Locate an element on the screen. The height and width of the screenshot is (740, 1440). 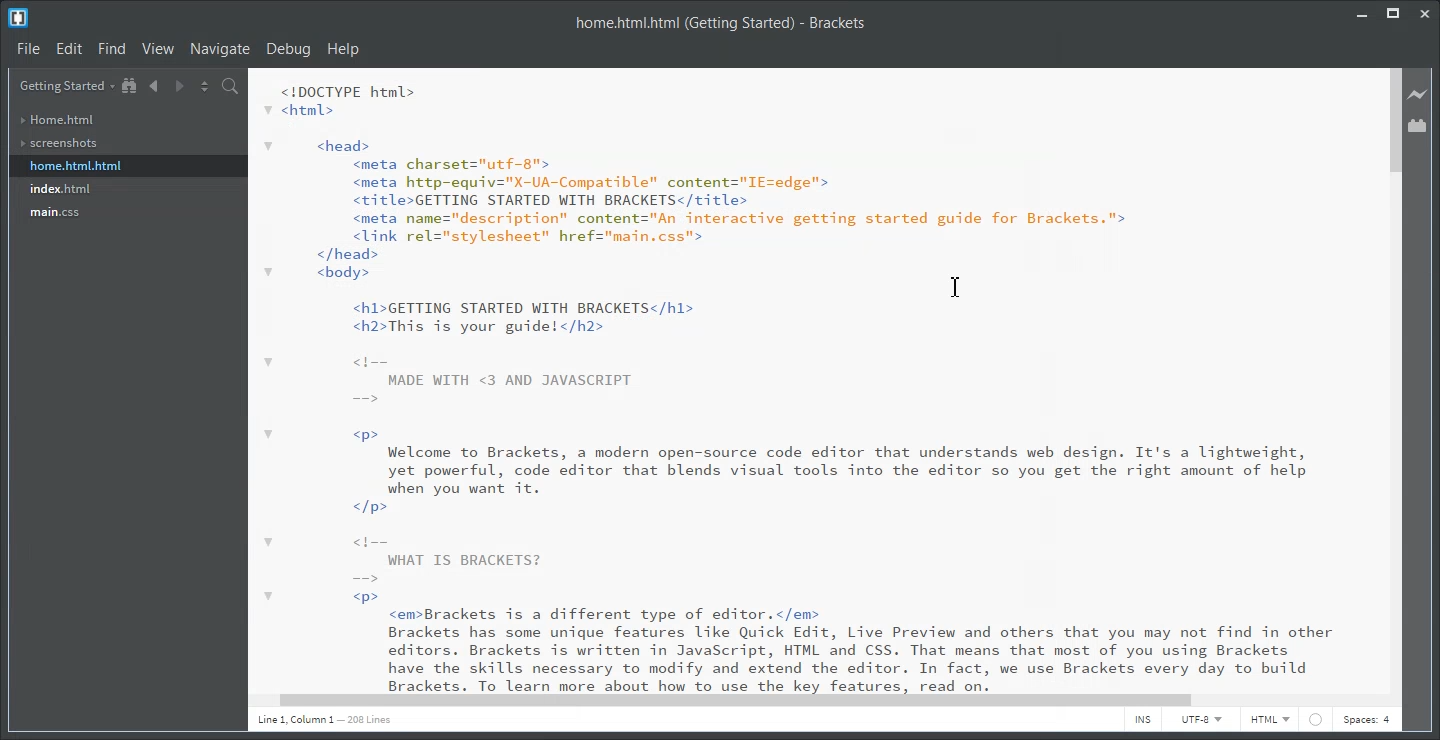
UTF-8 is located at coordinates (1202, 722).